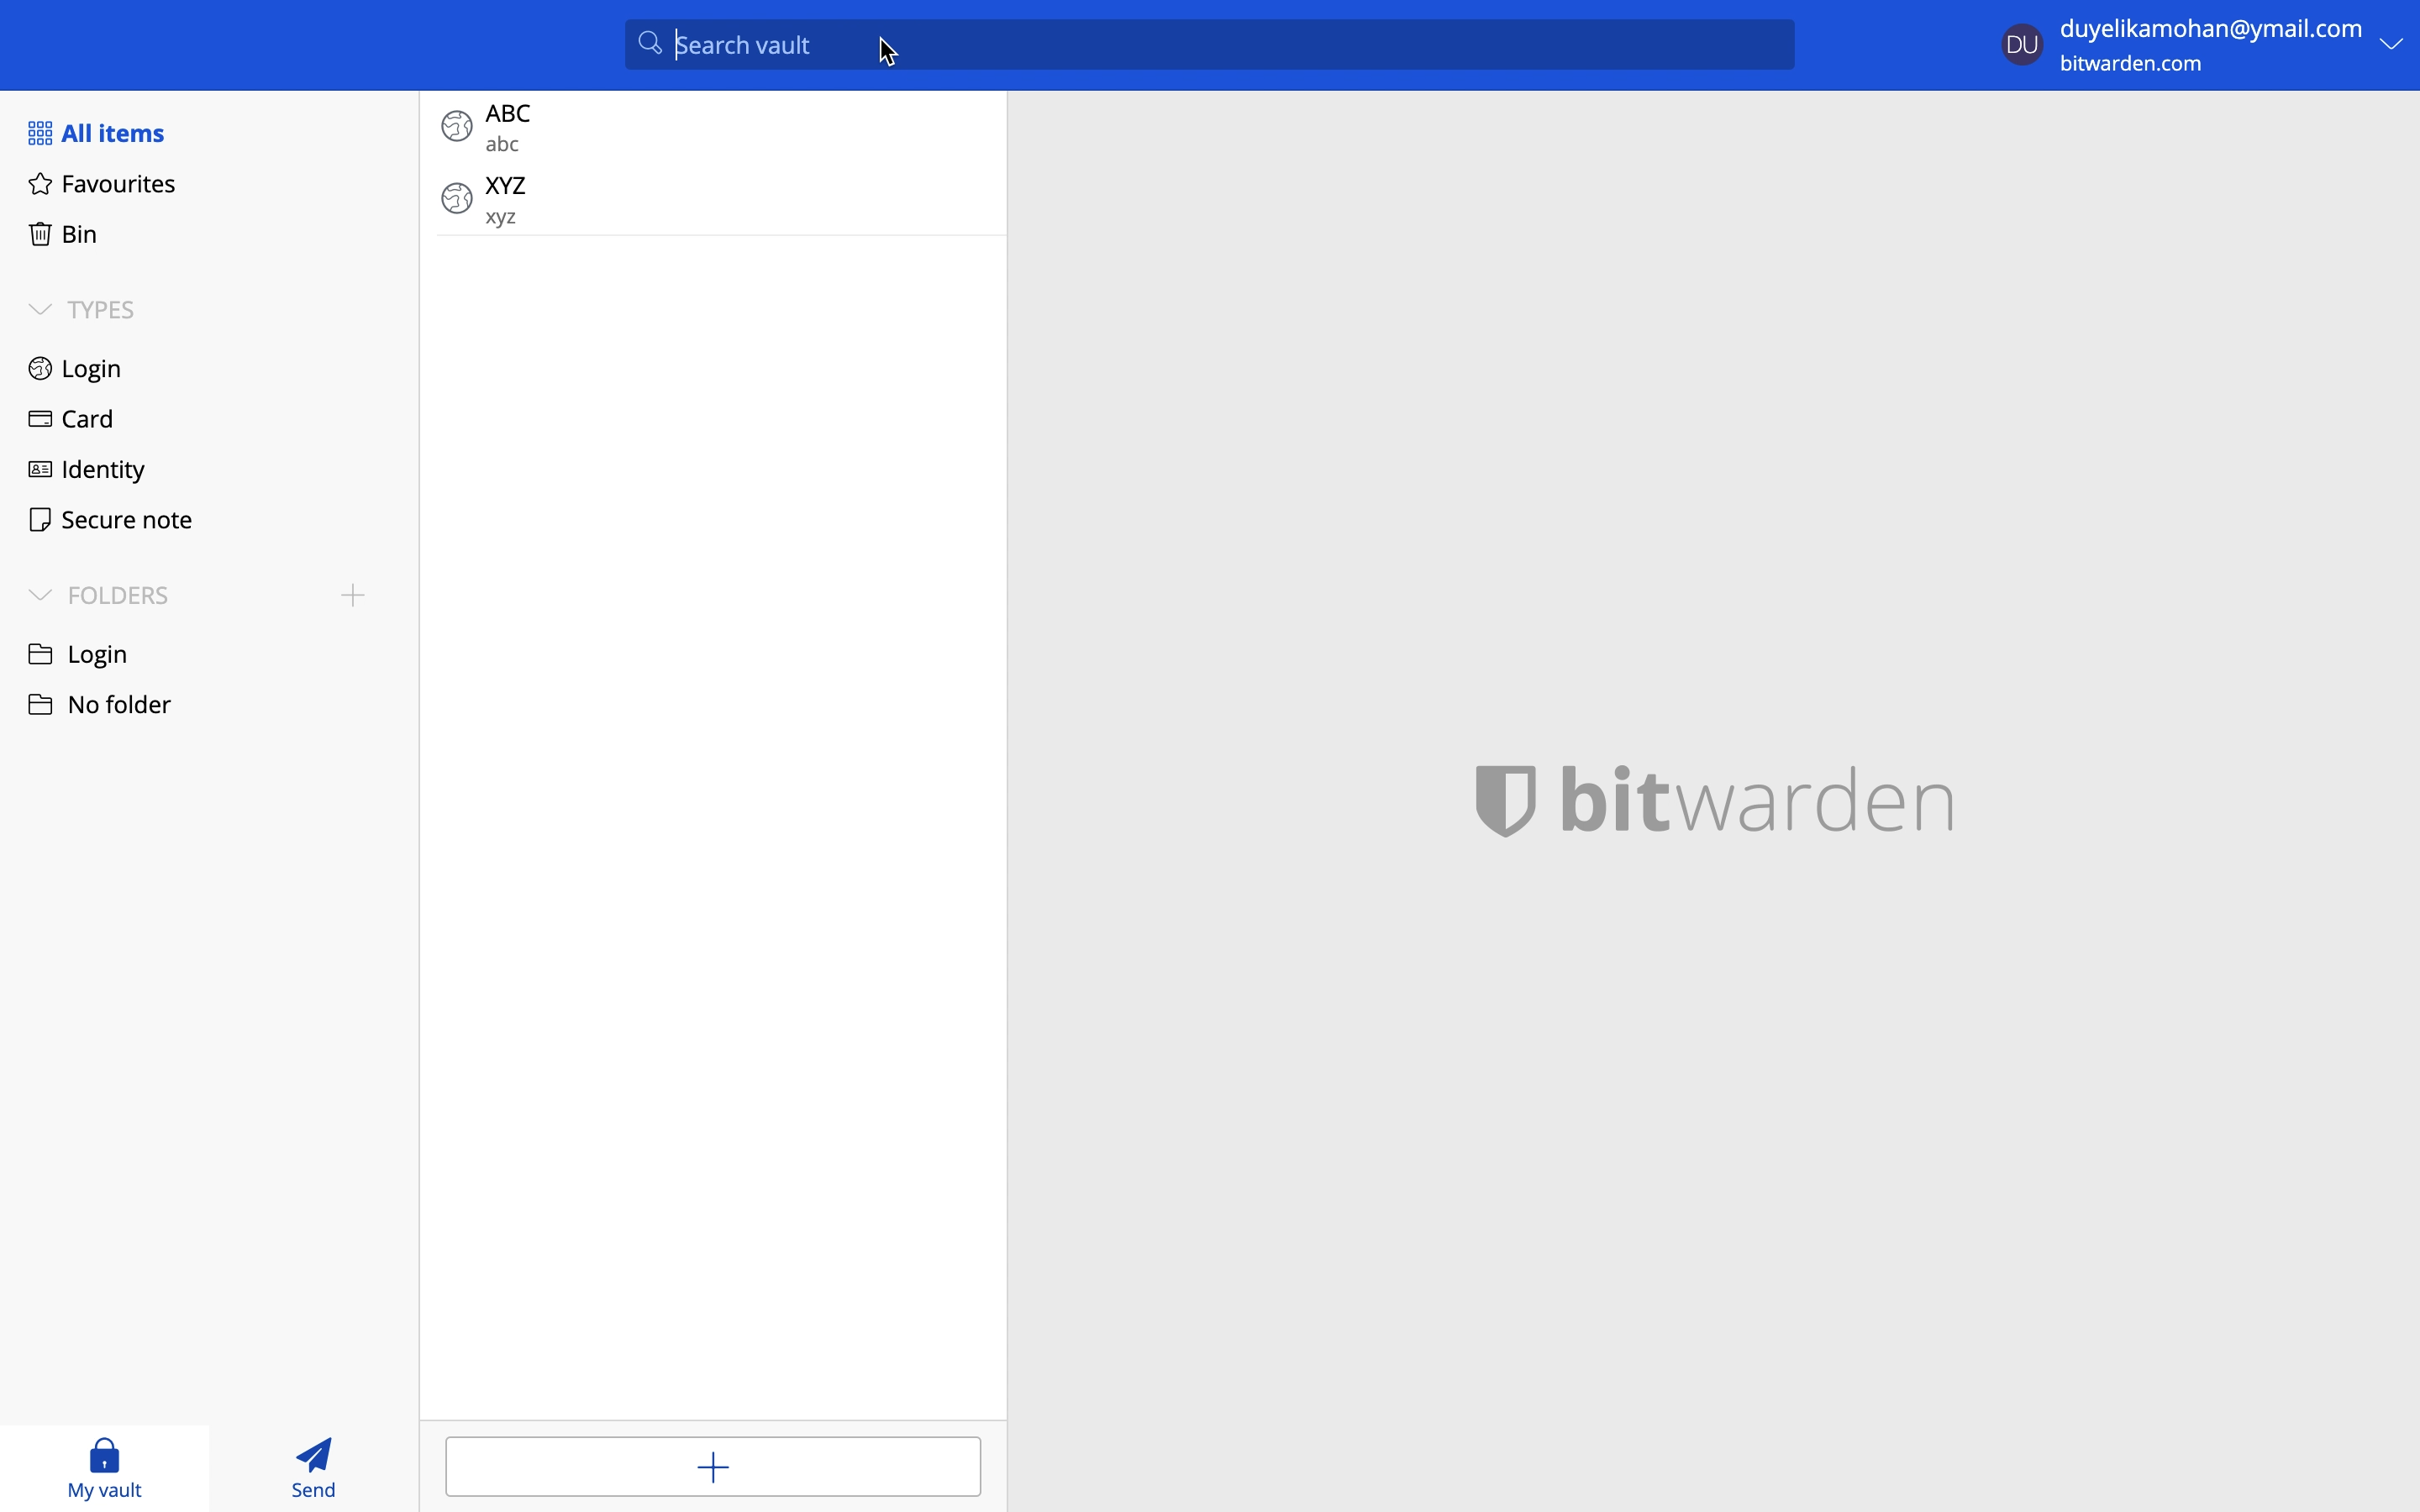 Image resolution: width=2420 pixels, height=1512 pixels. What do you see at coordinates (1718, 800) in the screenshot?
I see `bitwarden` at bounding box center [1718, 800].